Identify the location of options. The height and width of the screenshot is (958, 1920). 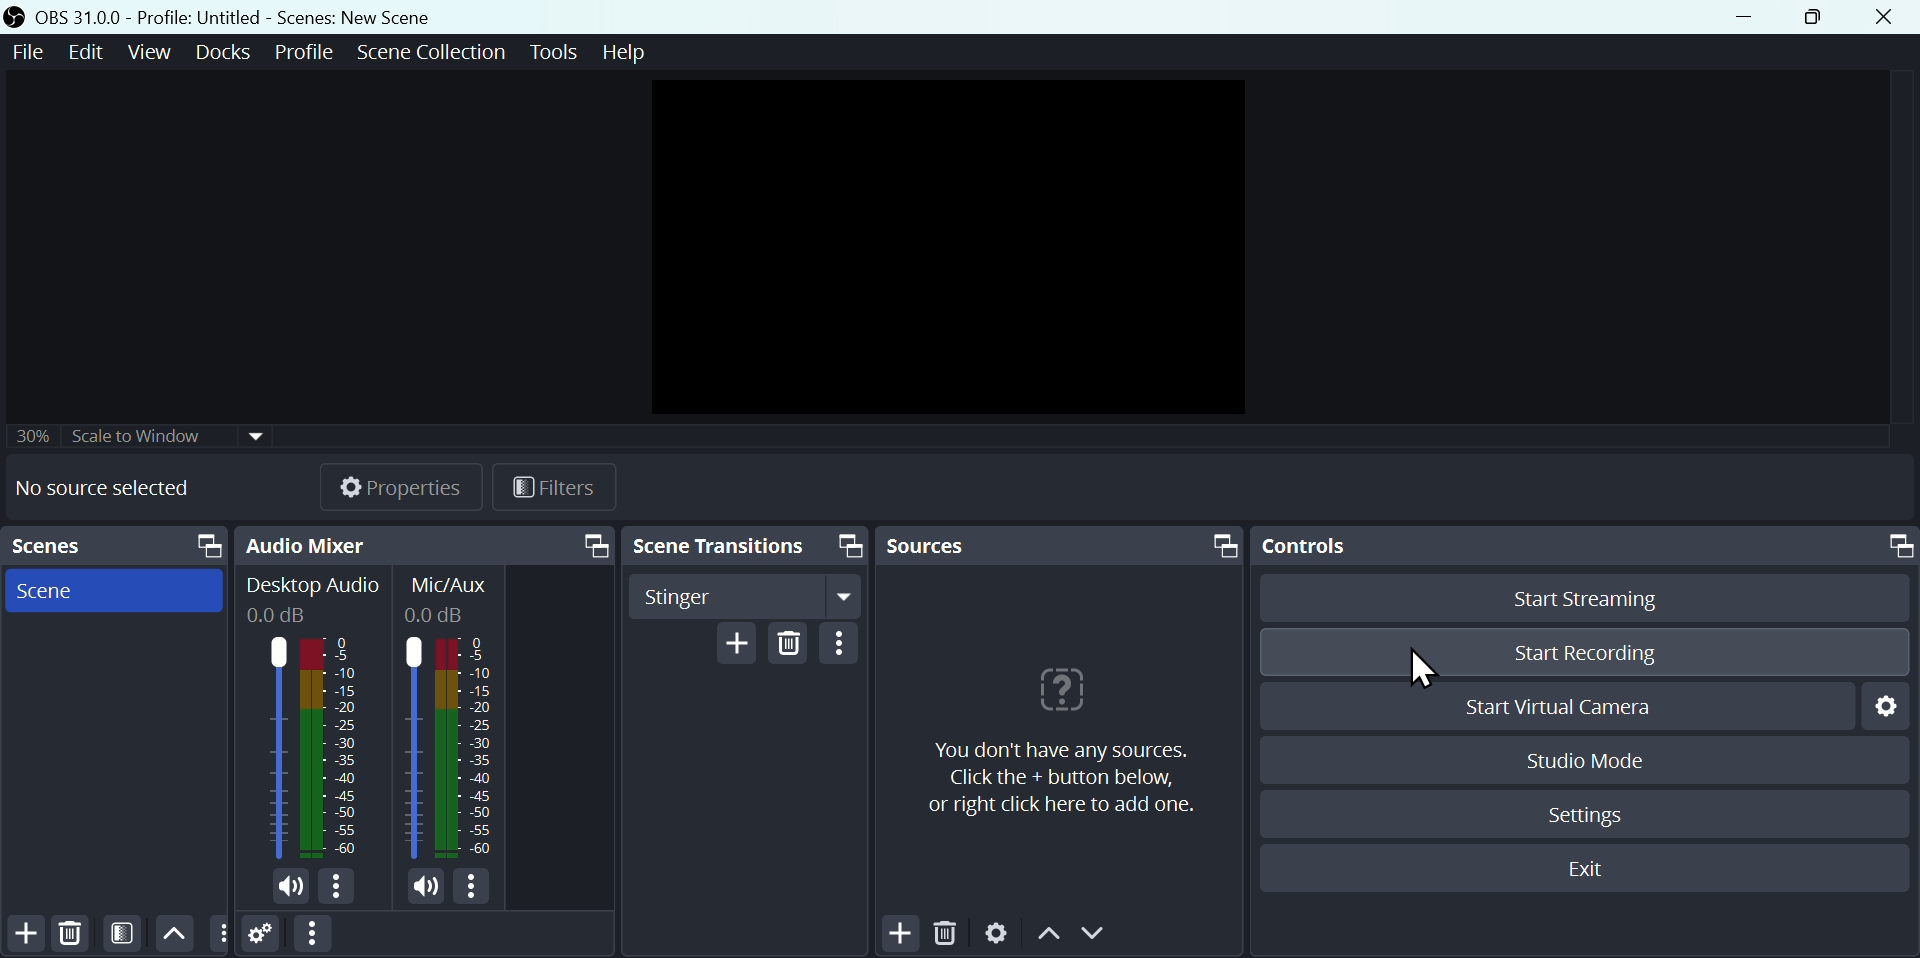
(843, 644).